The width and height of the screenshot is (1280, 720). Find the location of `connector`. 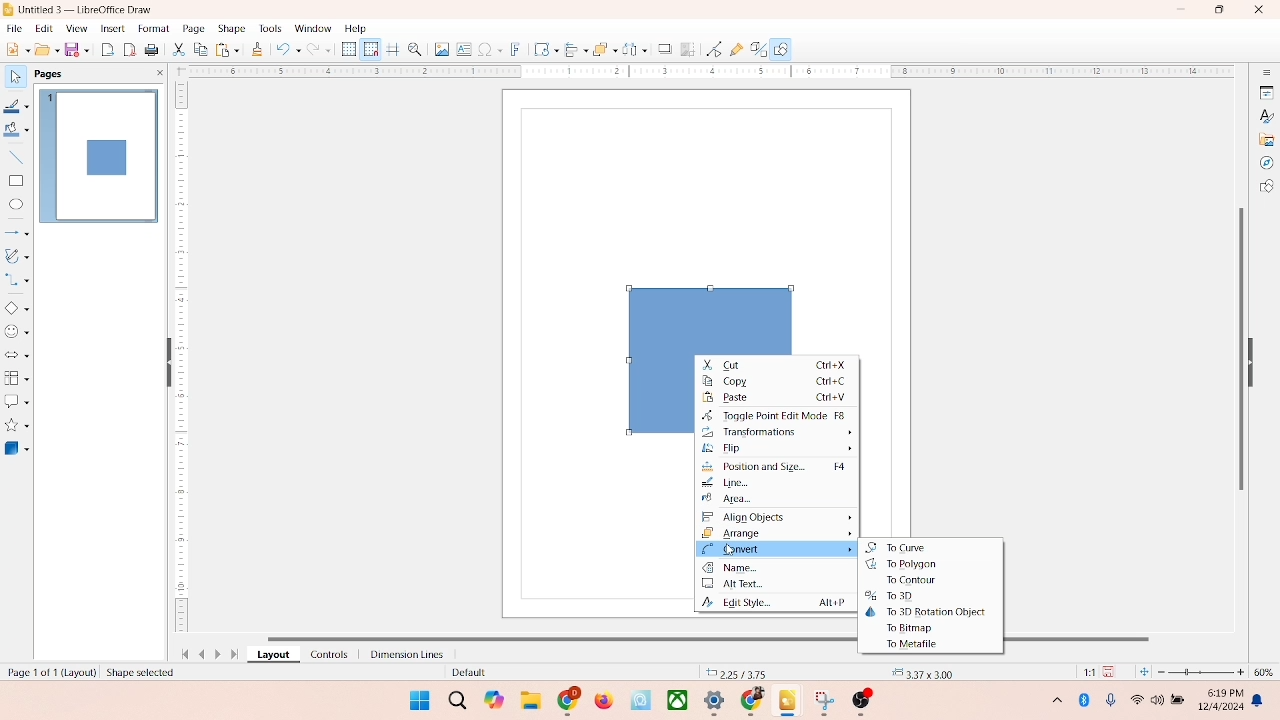

connector is located at coordinates (18, 280).